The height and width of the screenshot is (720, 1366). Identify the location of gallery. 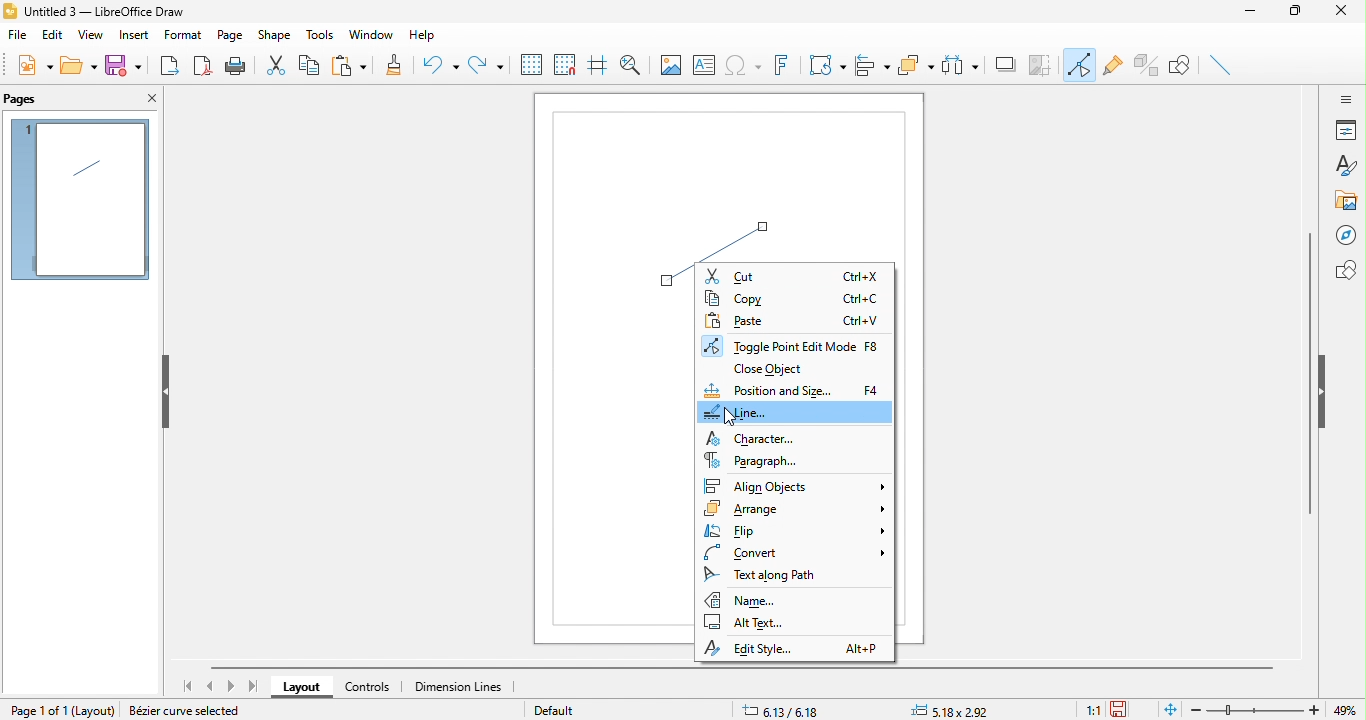
(1347, 201).